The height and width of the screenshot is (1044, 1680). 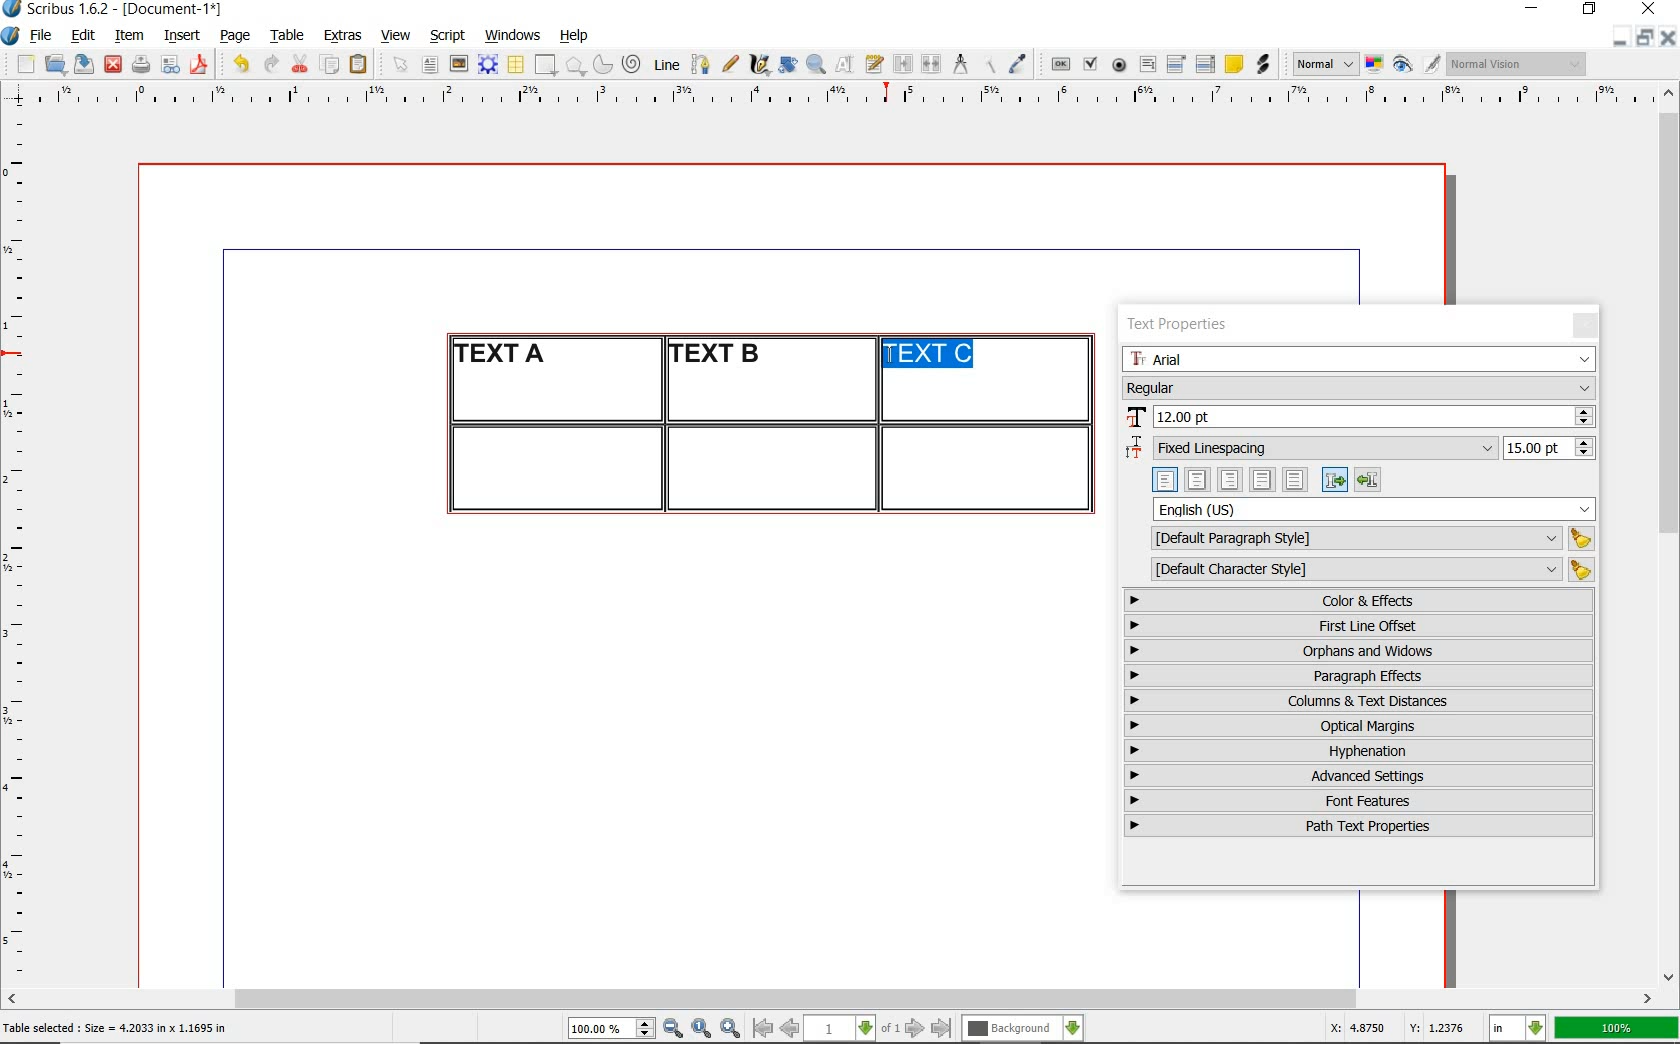 What do you see at coordinates (1363, 701) in the screenshot?
I see `columns & text distances` at bounding box center [1363, 701].